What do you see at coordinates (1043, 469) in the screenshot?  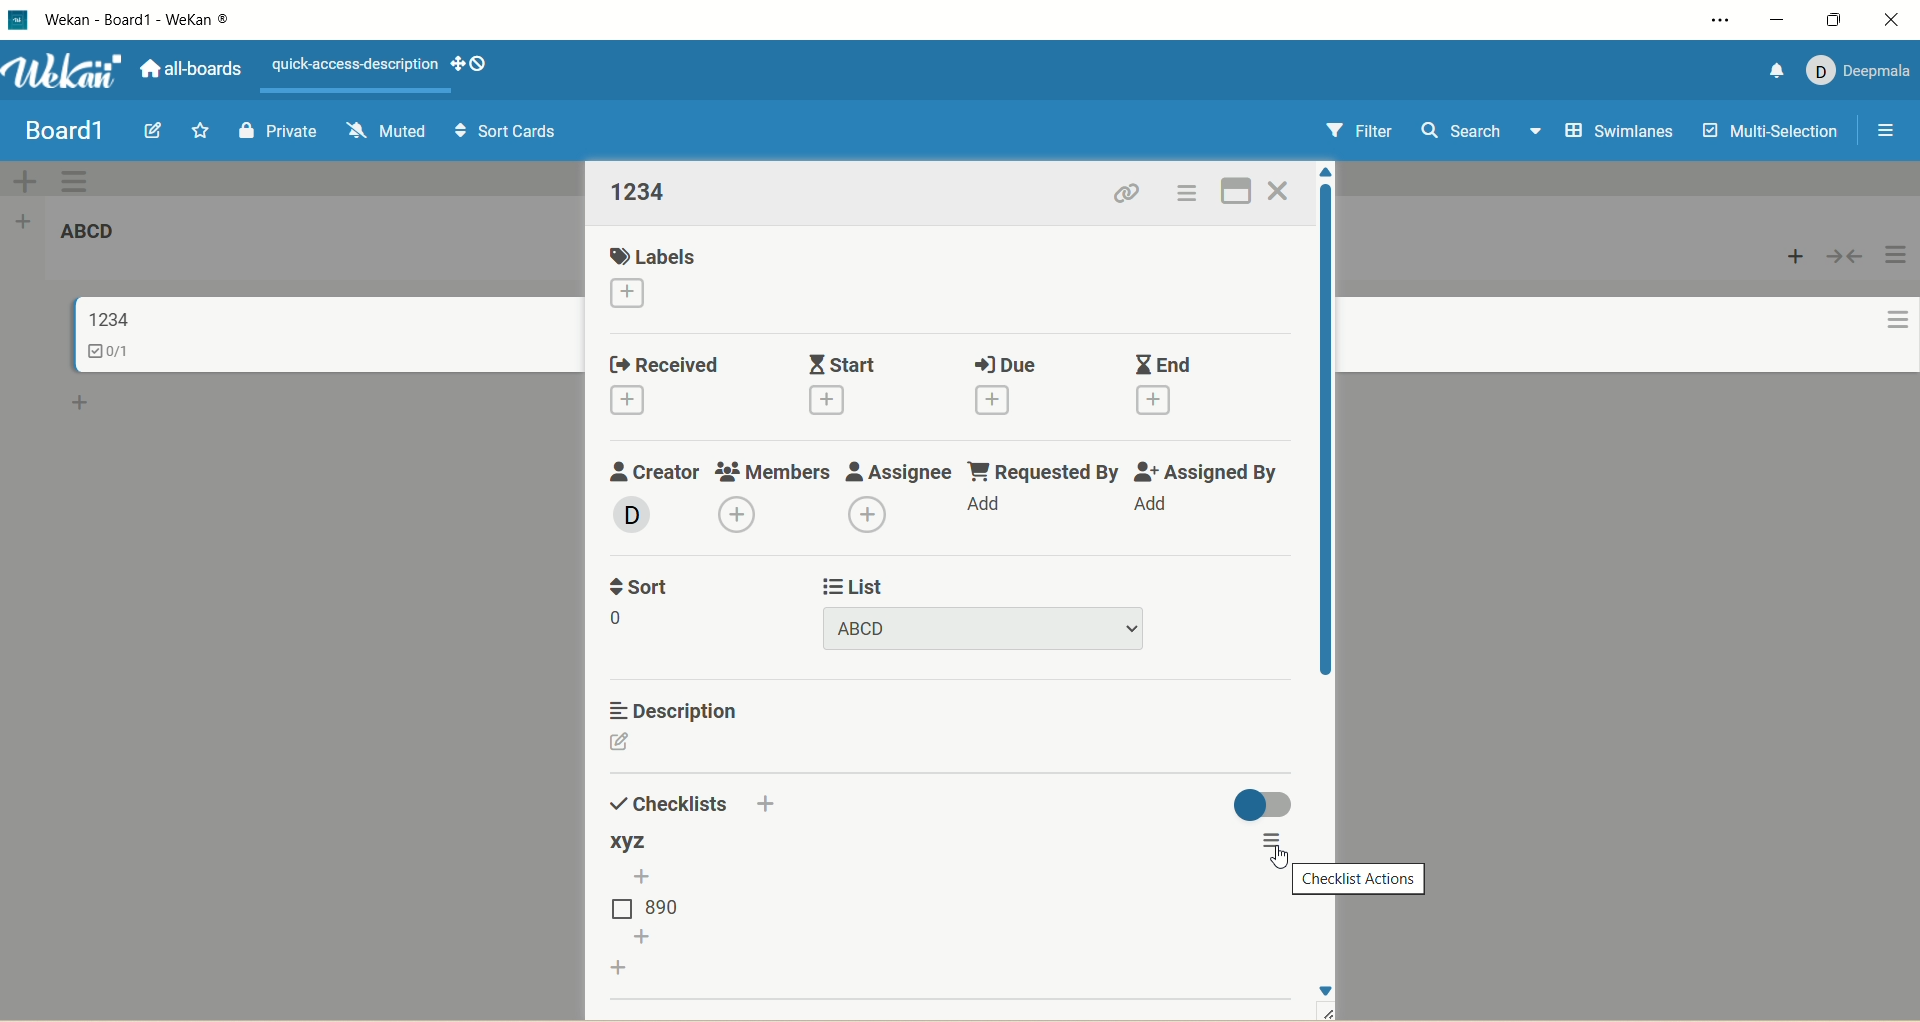 I see `requested by` at bounding box center [1043, 469].